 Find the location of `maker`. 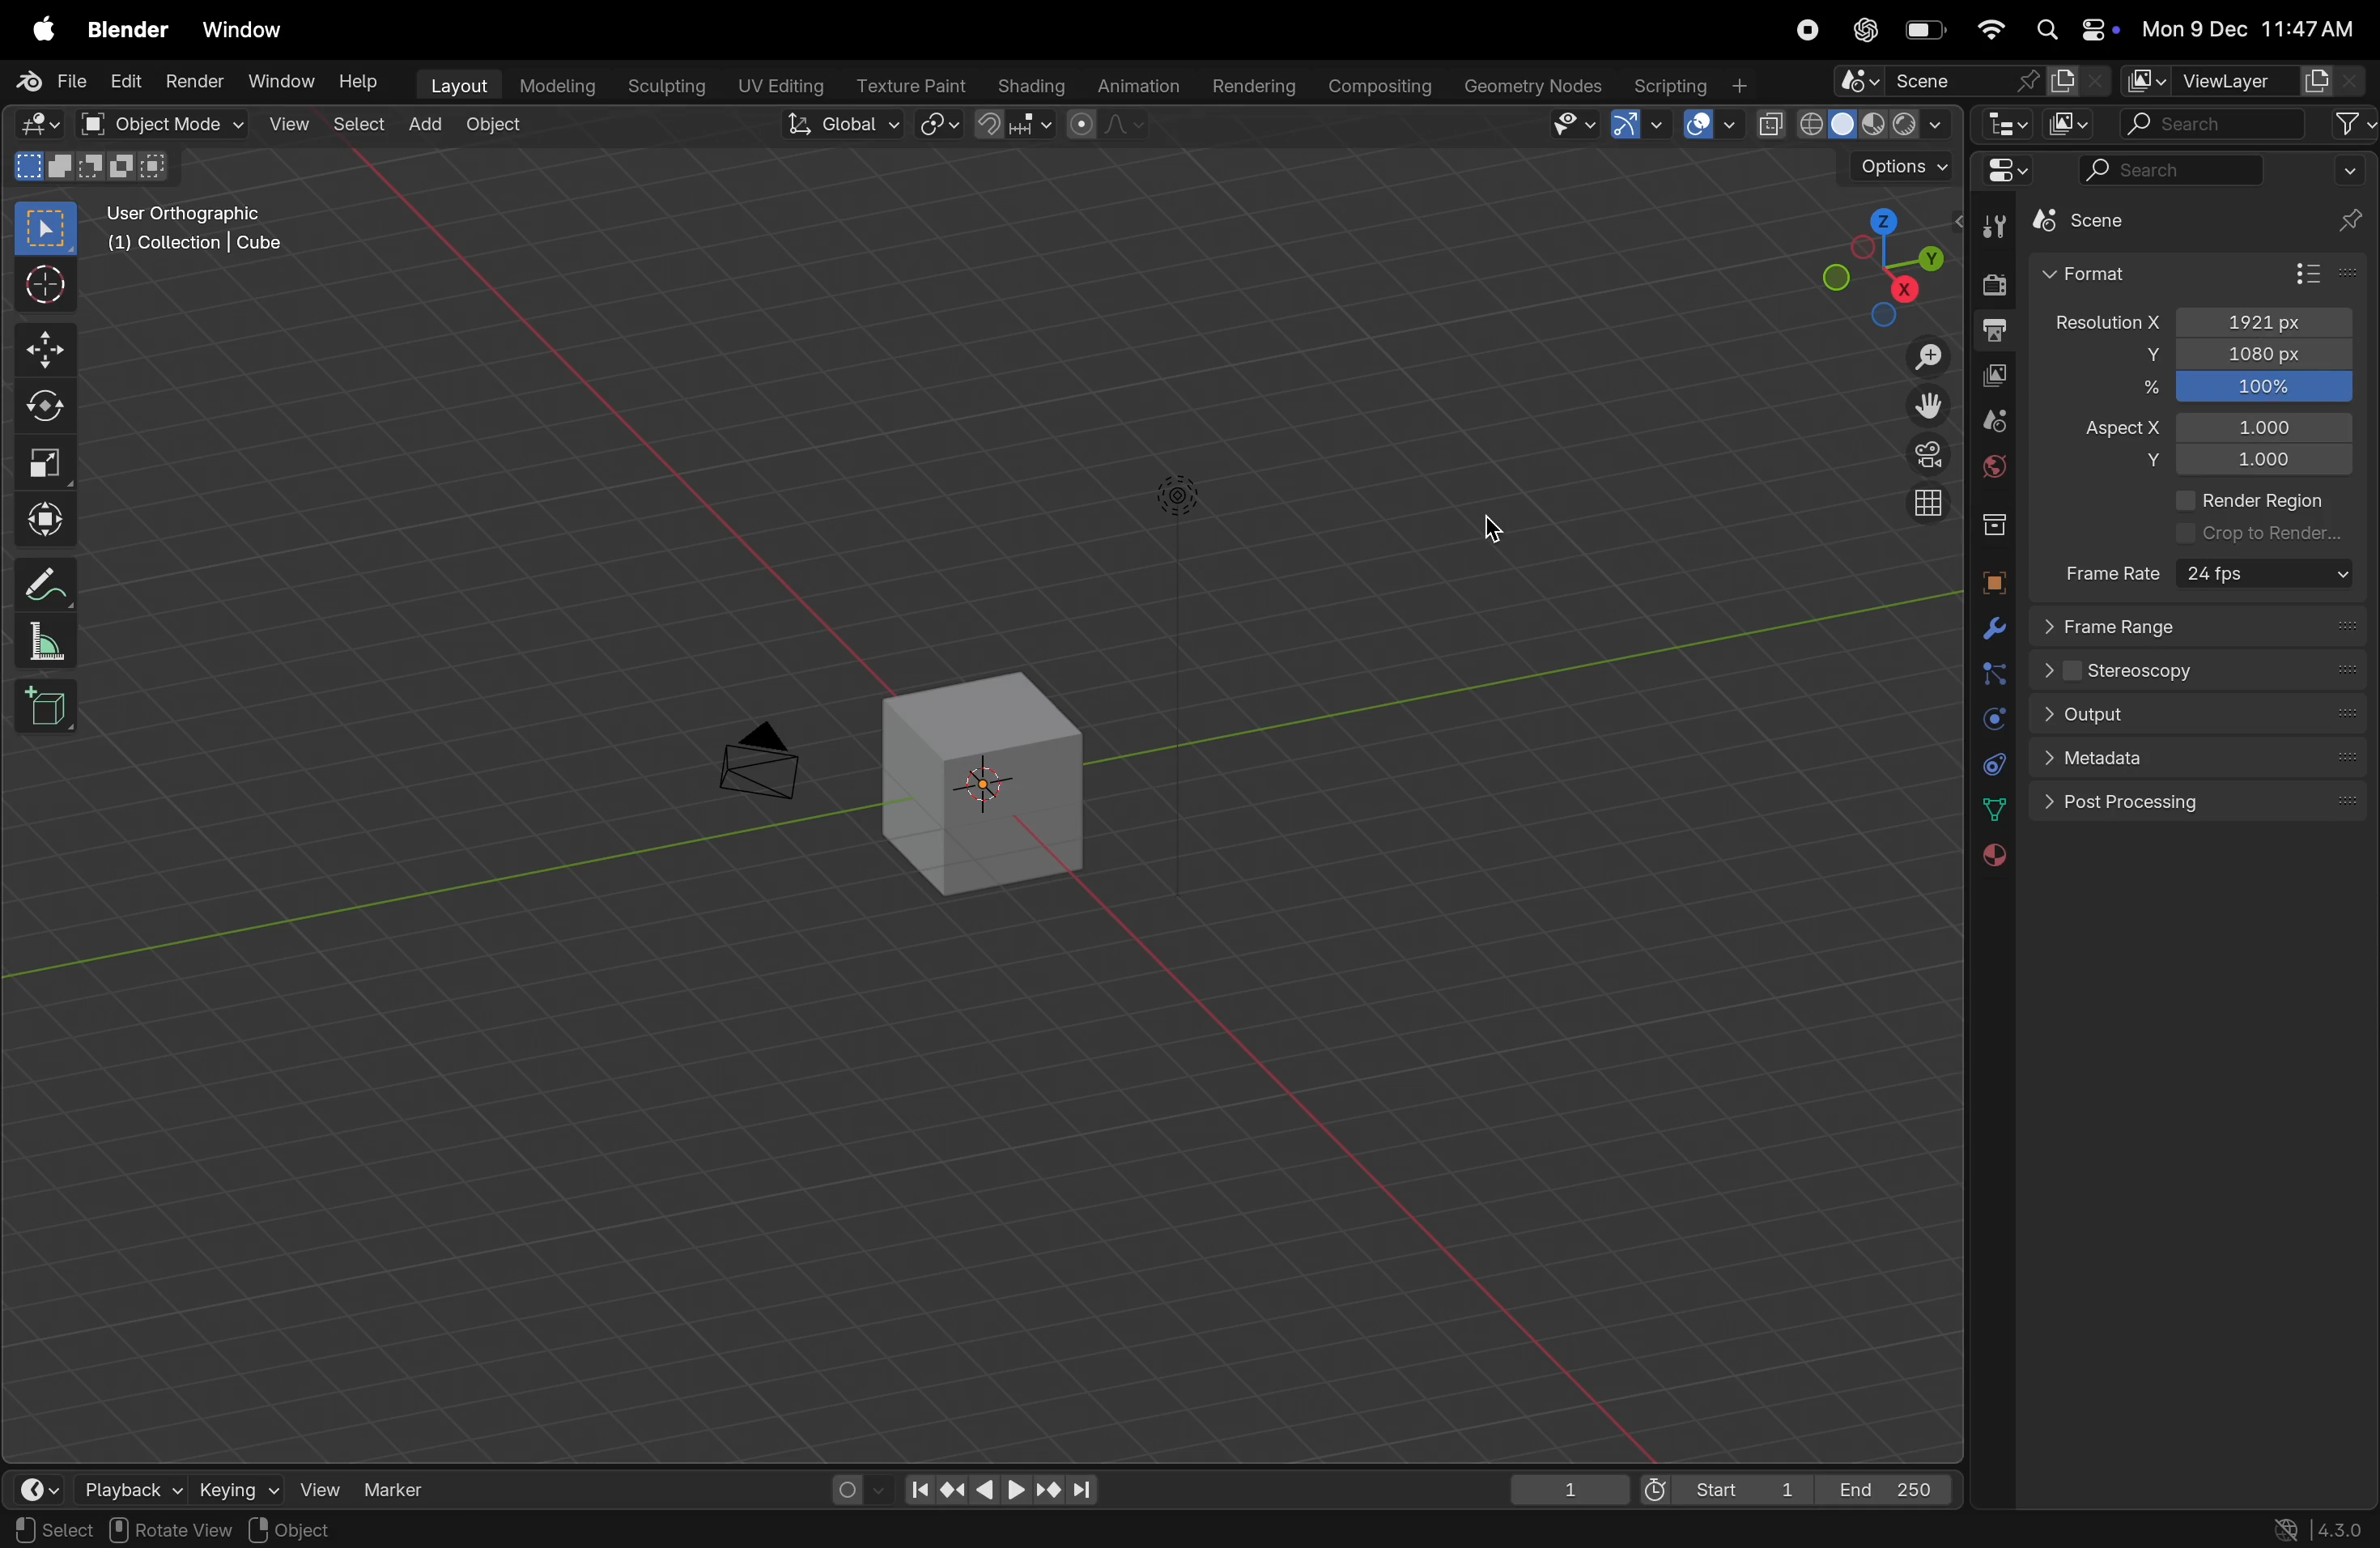

maker is located at coordinates (404, 1484).